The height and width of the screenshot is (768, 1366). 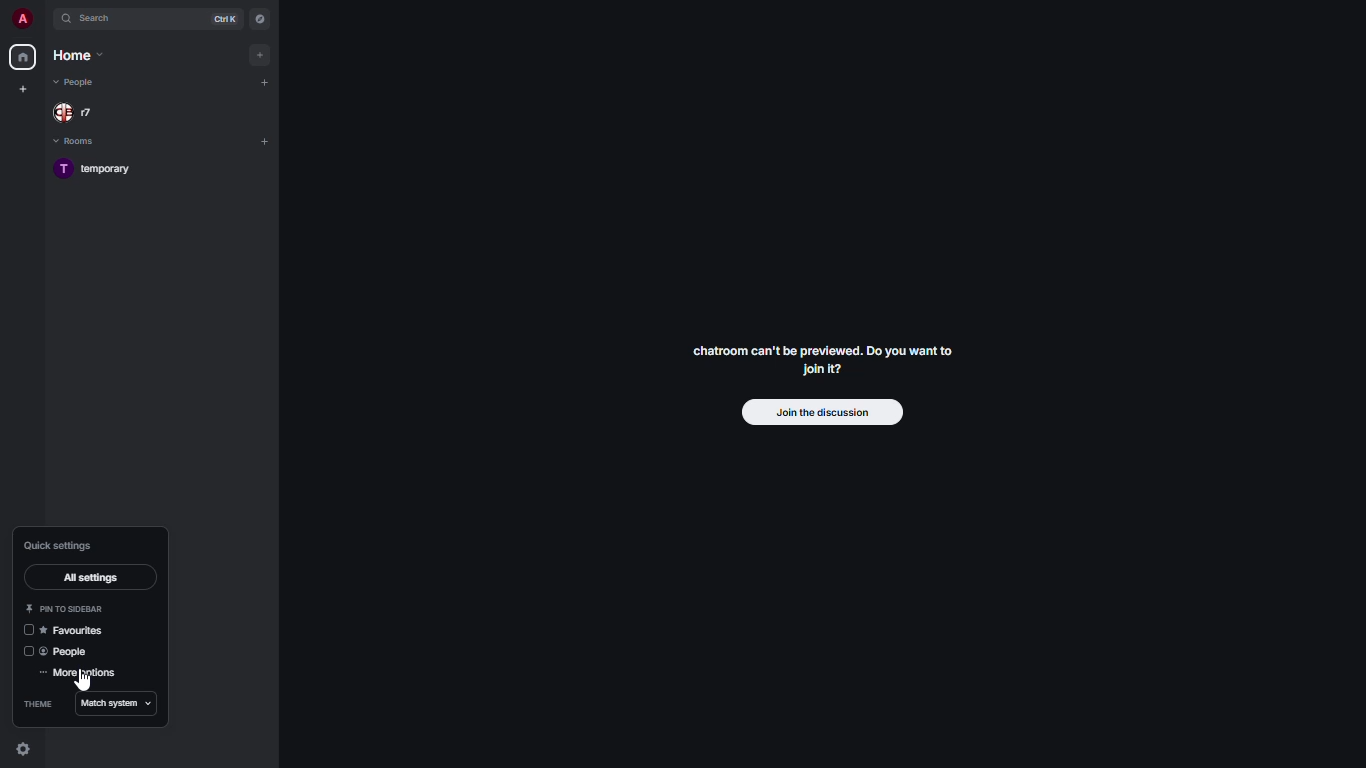 What do you see at coordinates (24, 58) in the screenshot?
I see `home` at bounding box center [24, 58].